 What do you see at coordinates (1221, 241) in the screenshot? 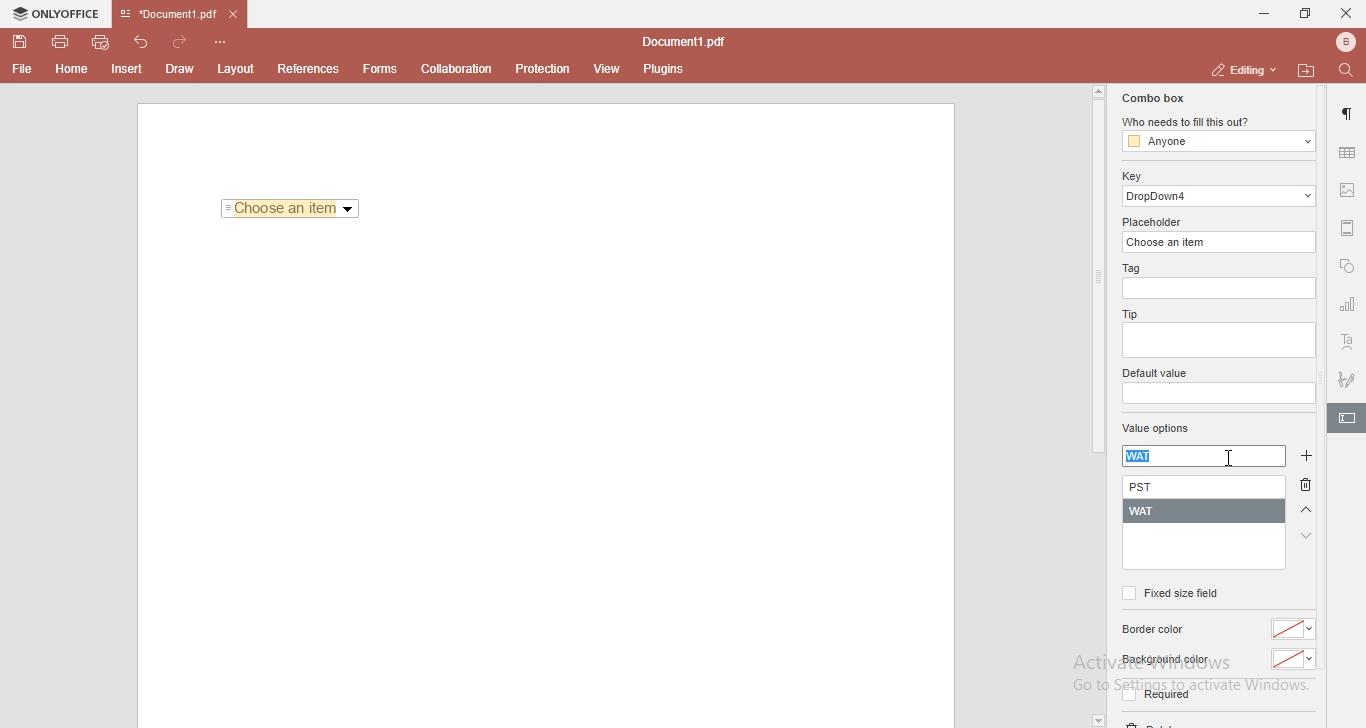
I see `choose an item` at bounding box center [1221, 241].